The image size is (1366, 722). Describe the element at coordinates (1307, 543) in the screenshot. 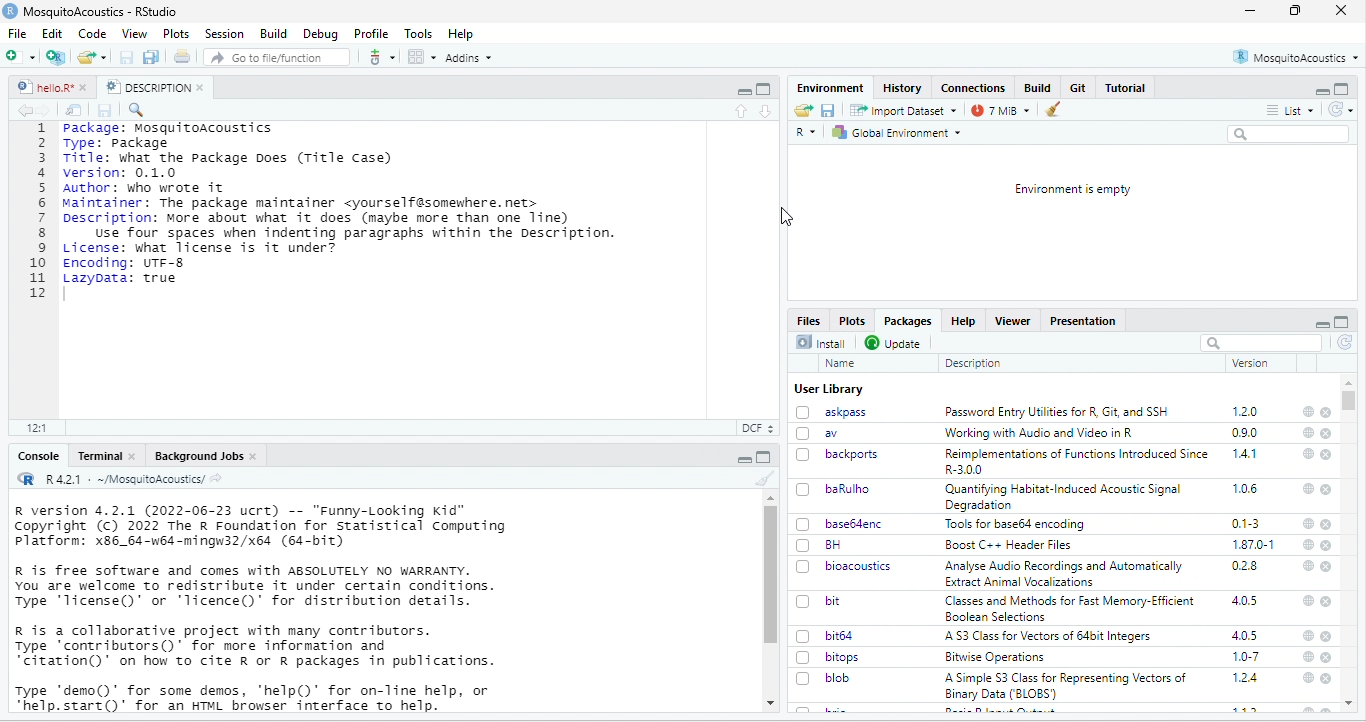

I see `help` at that location.